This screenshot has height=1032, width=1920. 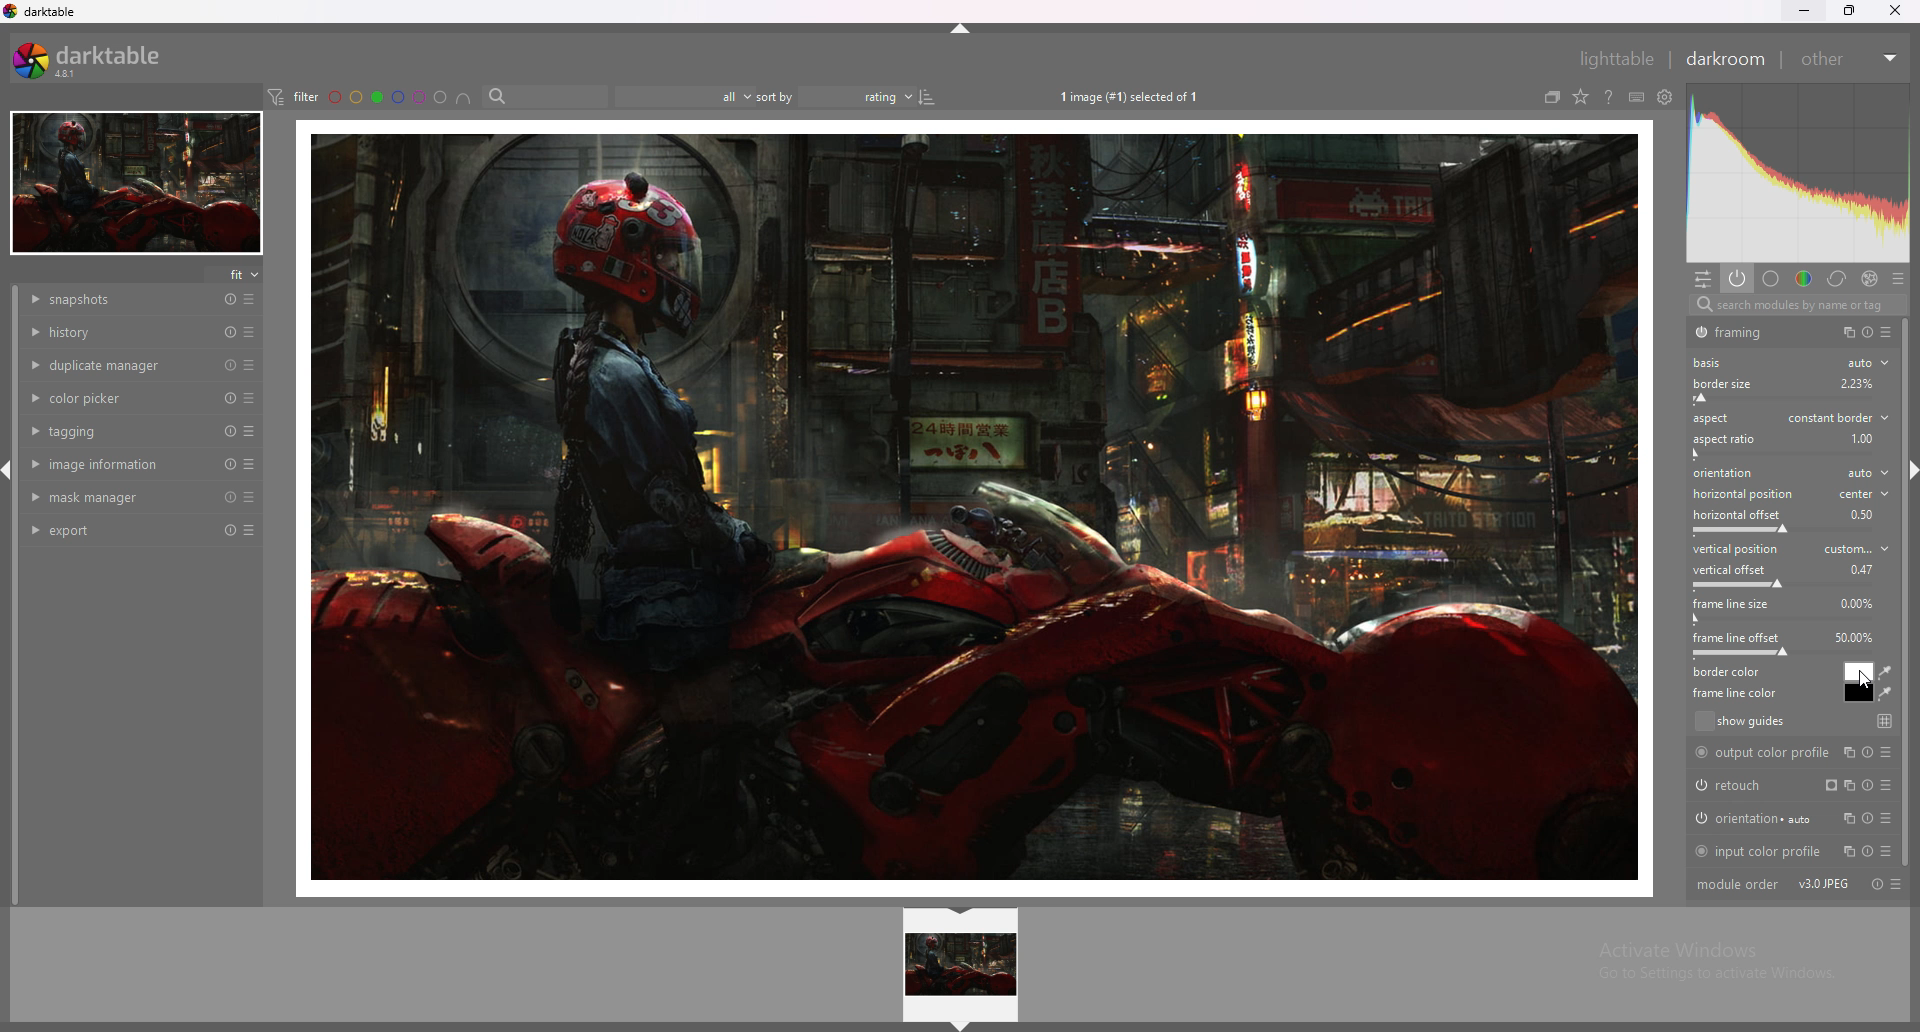 What do you see at coordinates (1835, 279) in the screenshot?
I see `correct` at bounding box center [1835, 279].